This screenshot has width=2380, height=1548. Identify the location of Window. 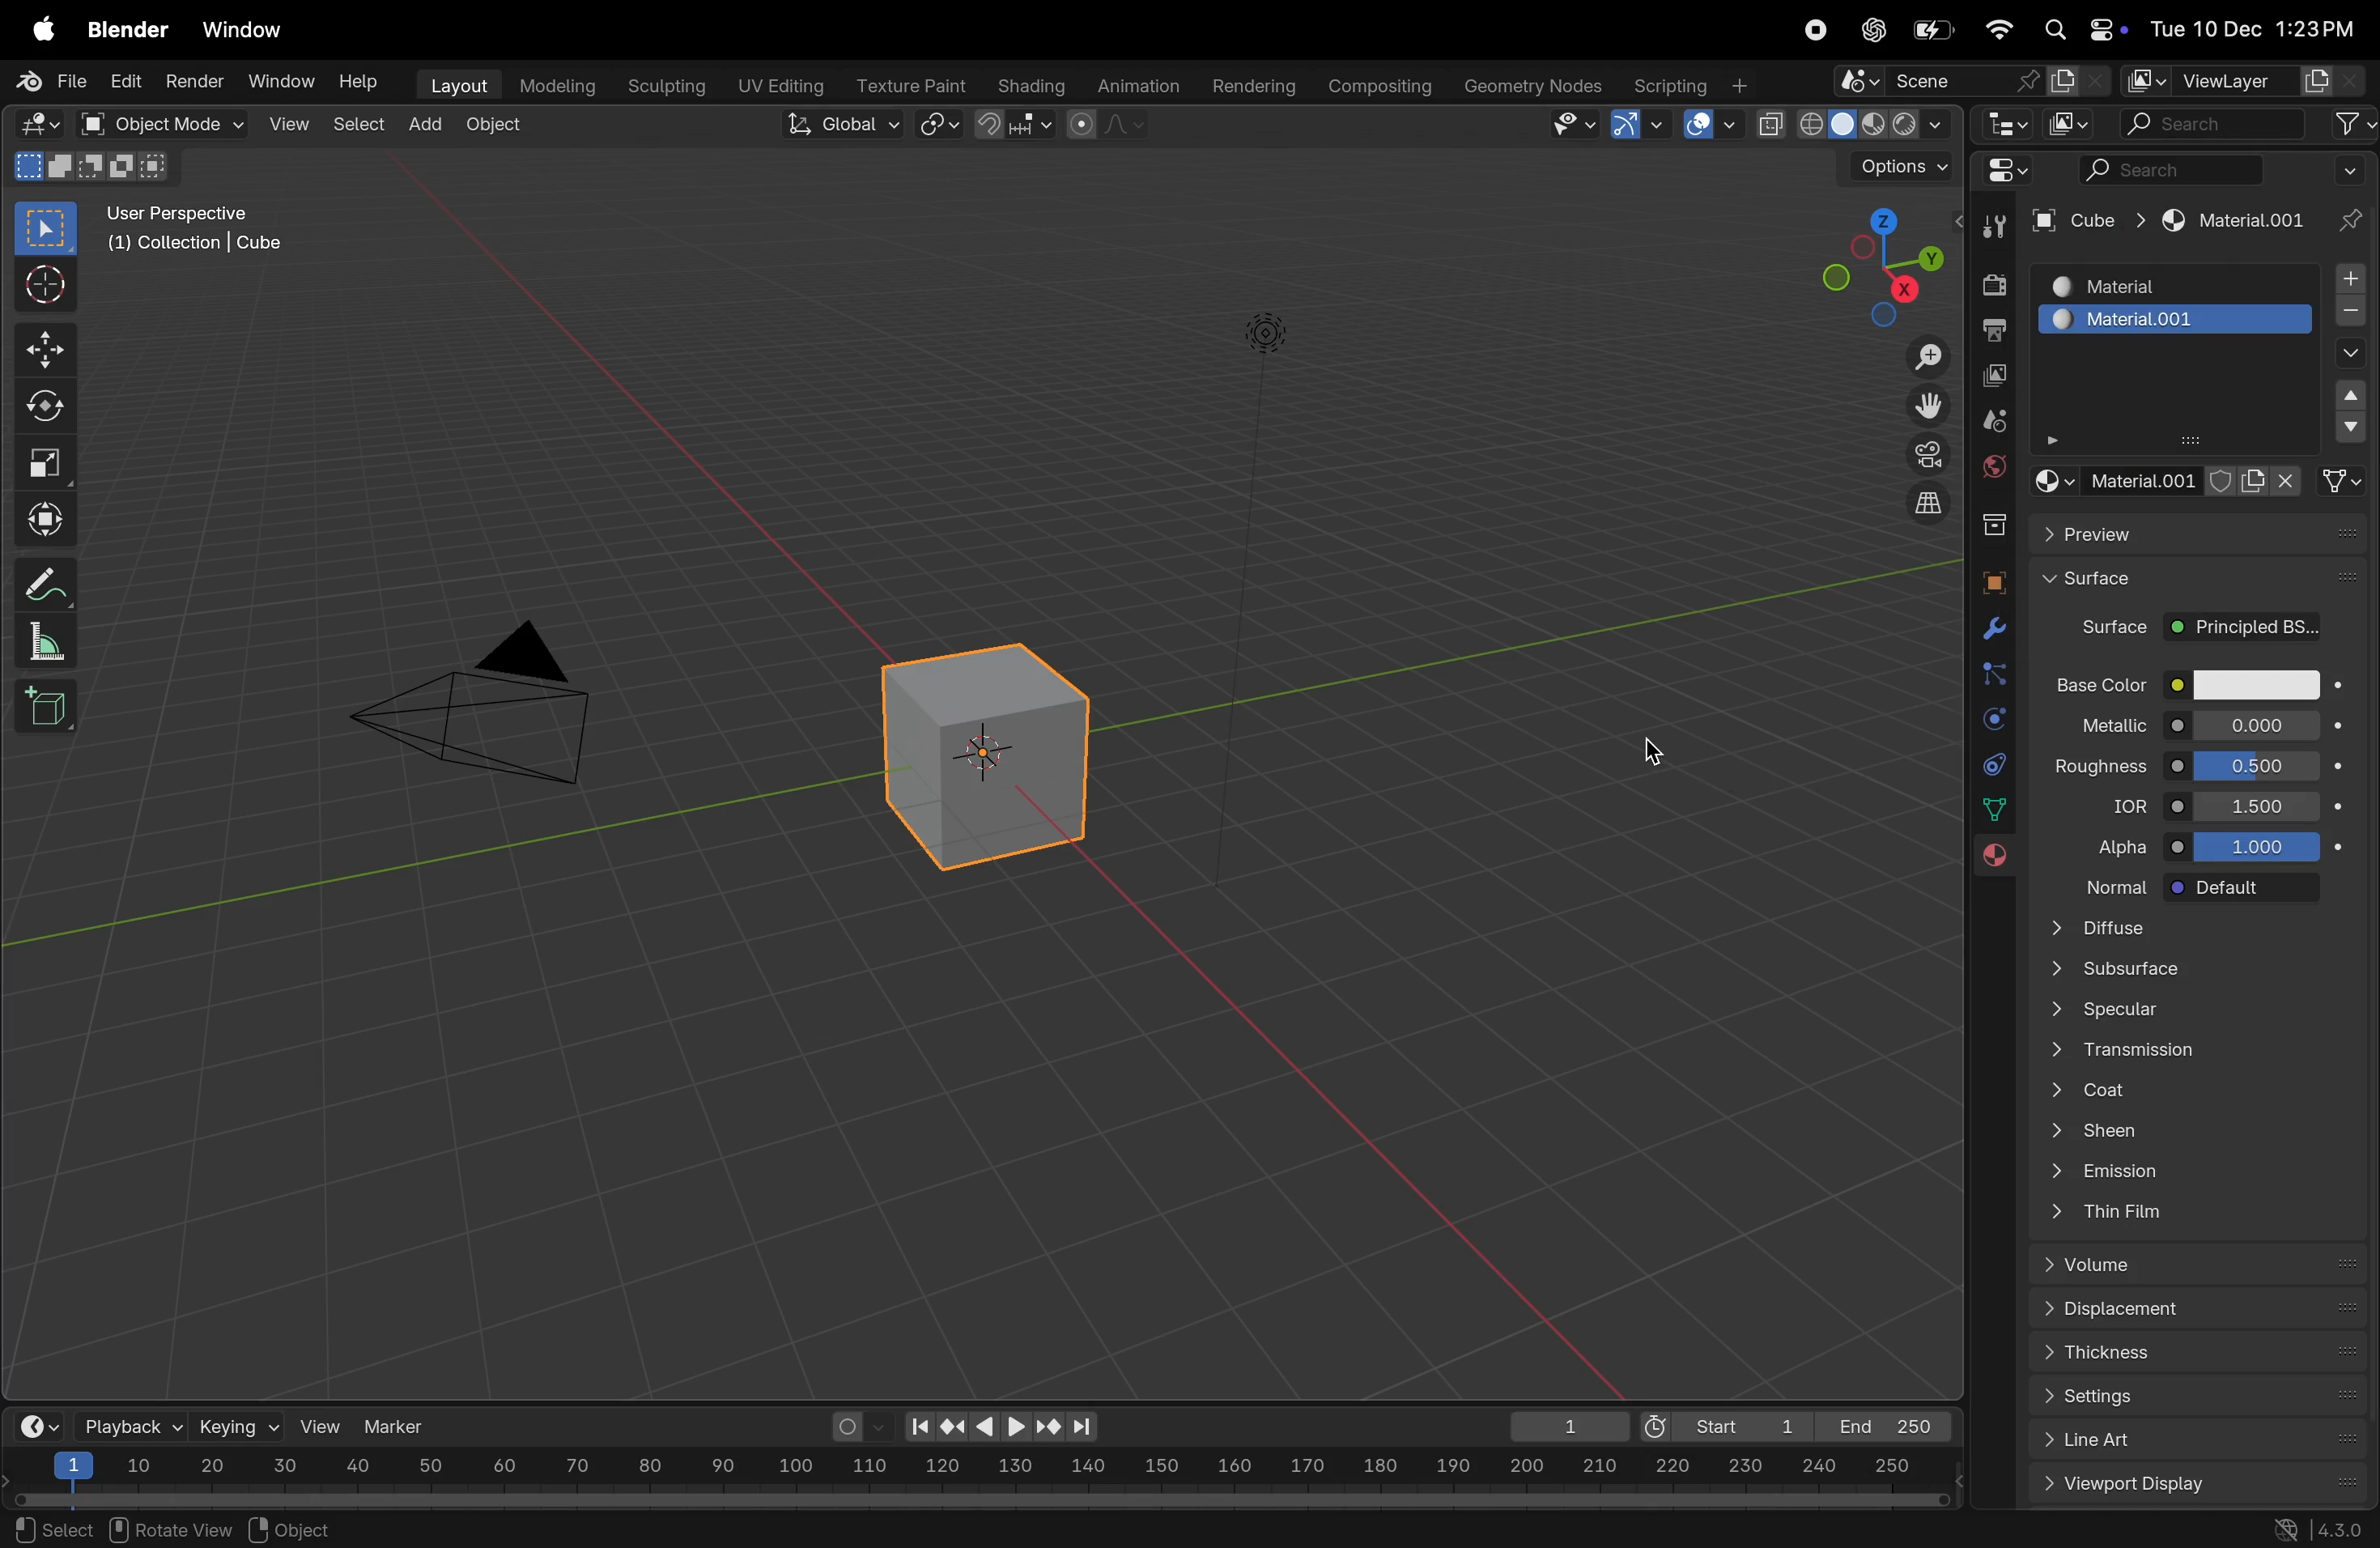
(282, 81).